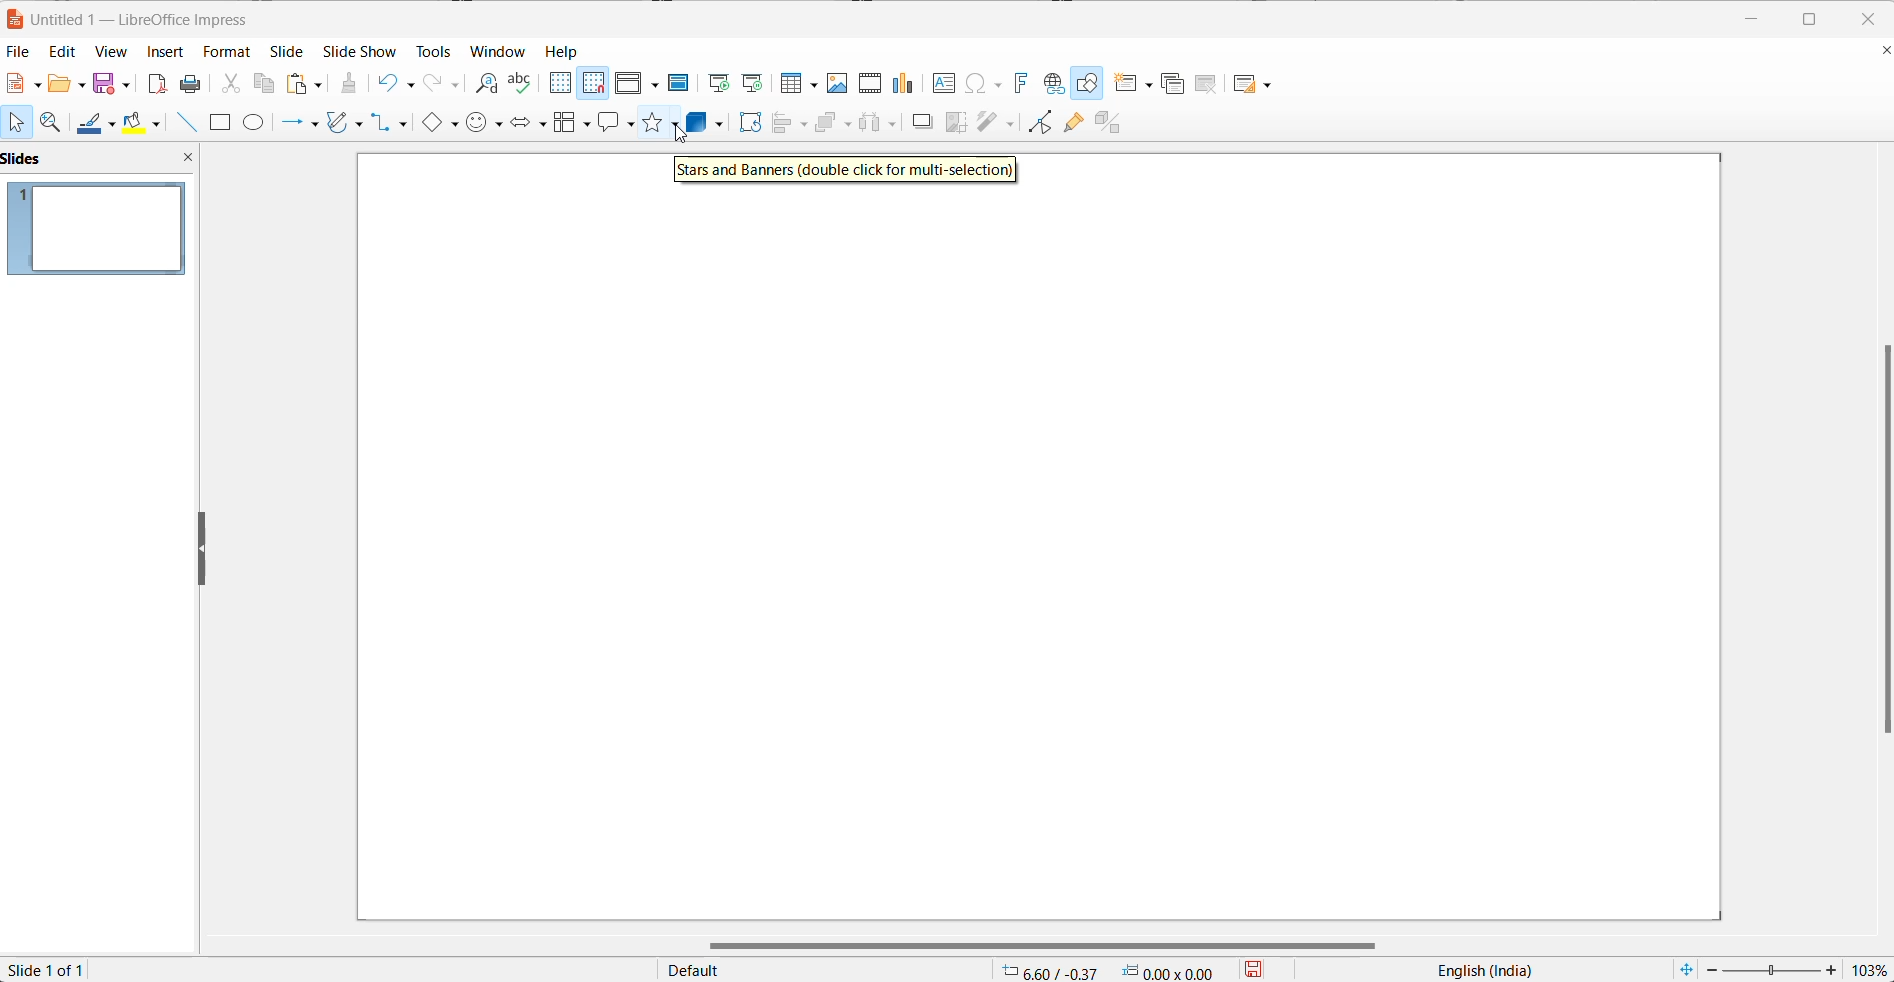 The height and width of the screenshot is (982, 1894). I want to click on DELETE SLIDE, so click(1207, 87).